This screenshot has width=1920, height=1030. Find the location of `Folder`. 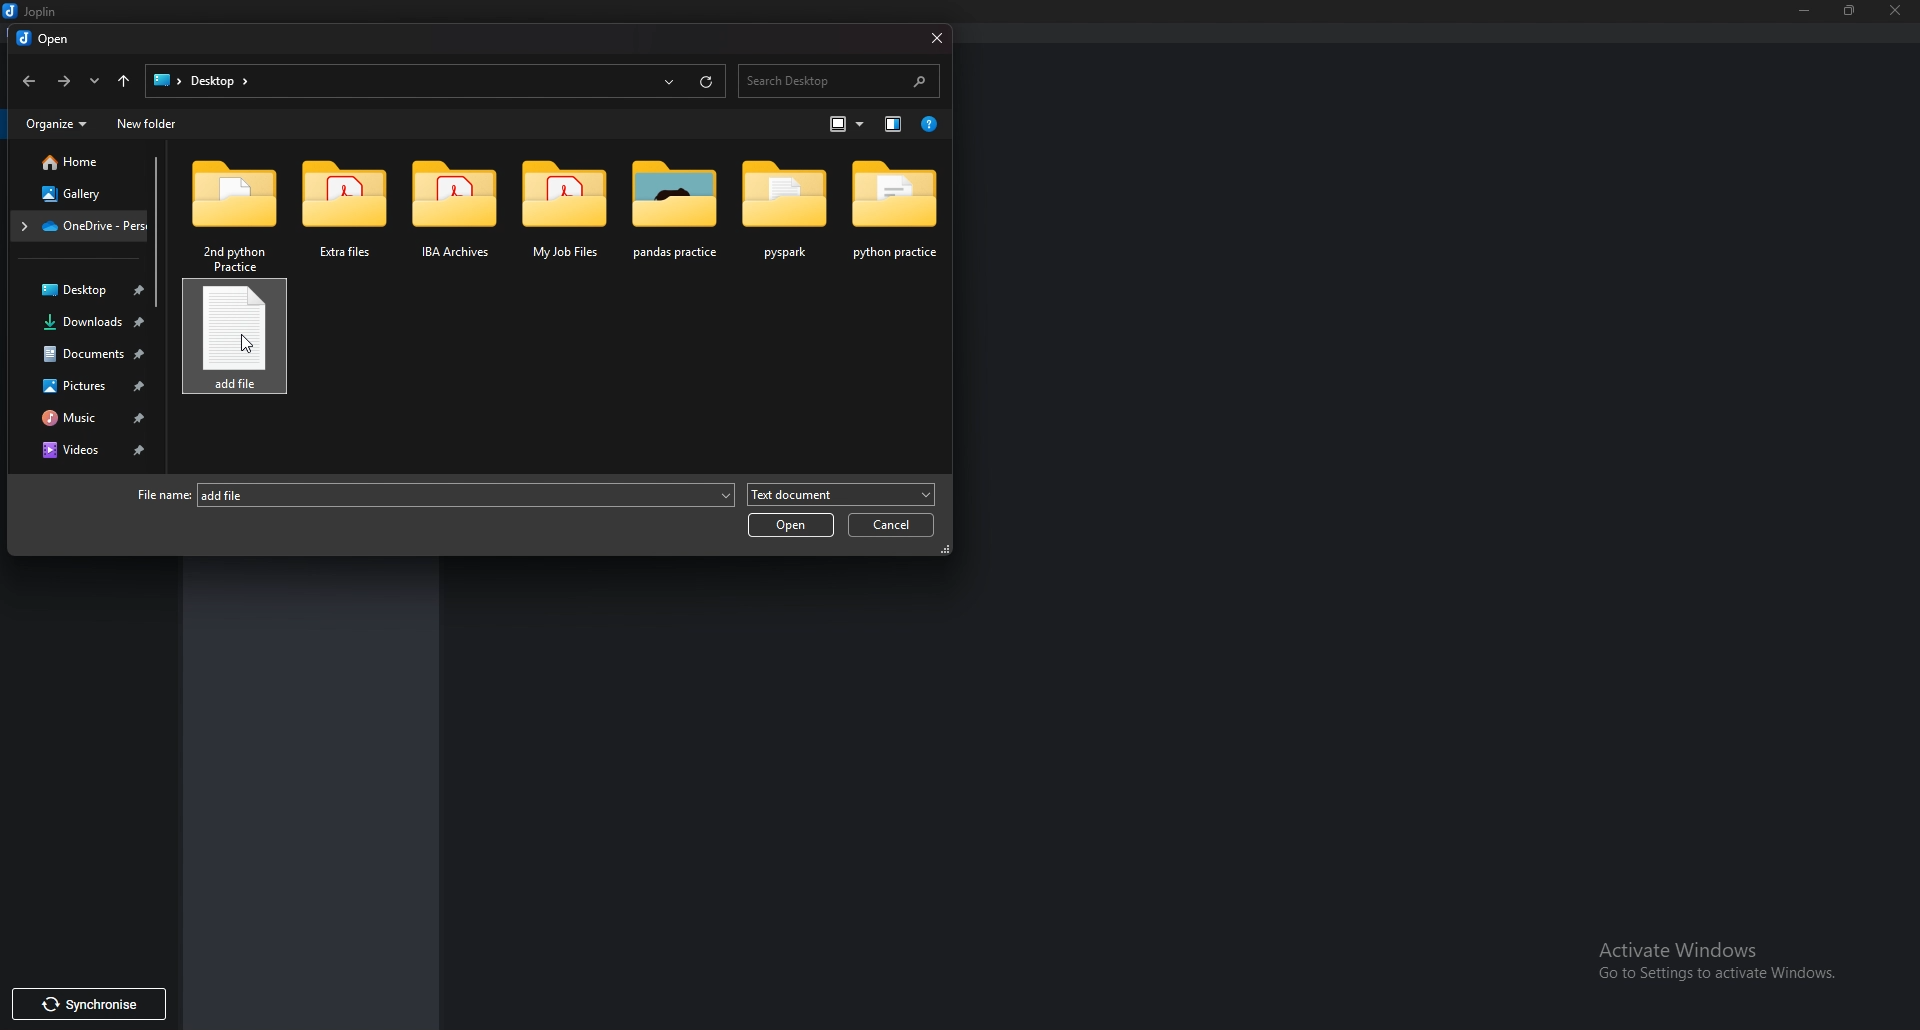

Folder is located at coordinates (455, 213).